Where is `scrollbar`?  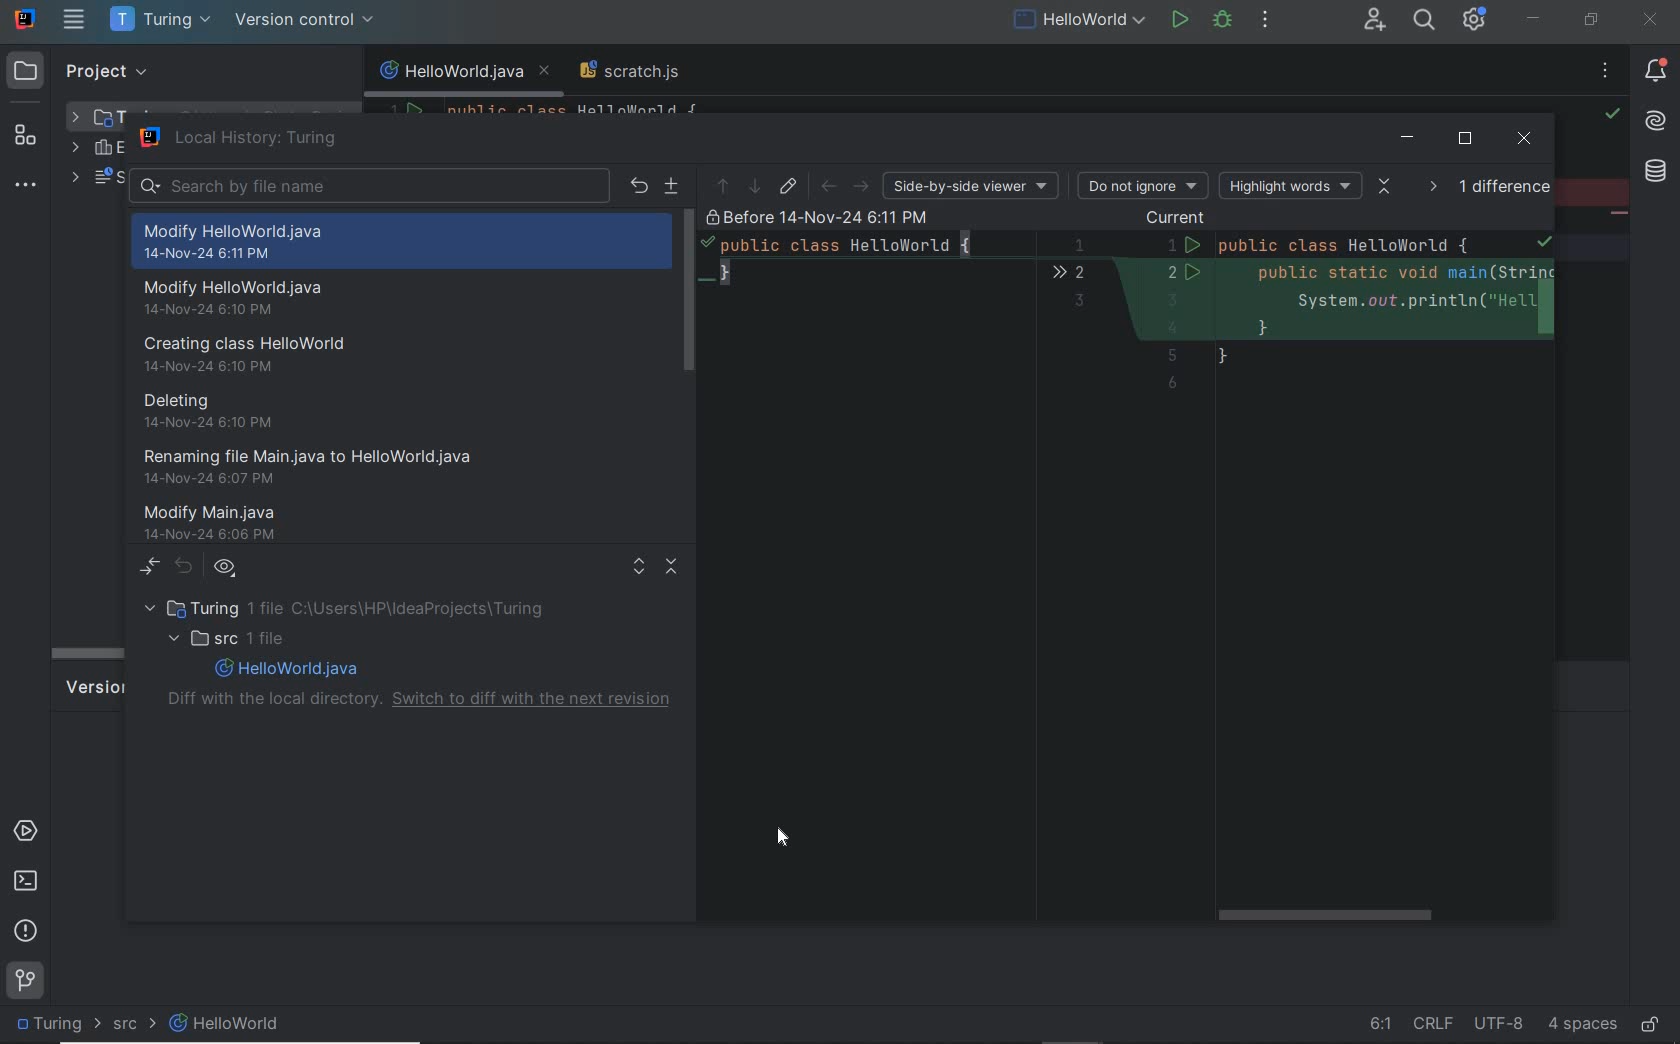 scrollbar is located at coordinates (687, 292).